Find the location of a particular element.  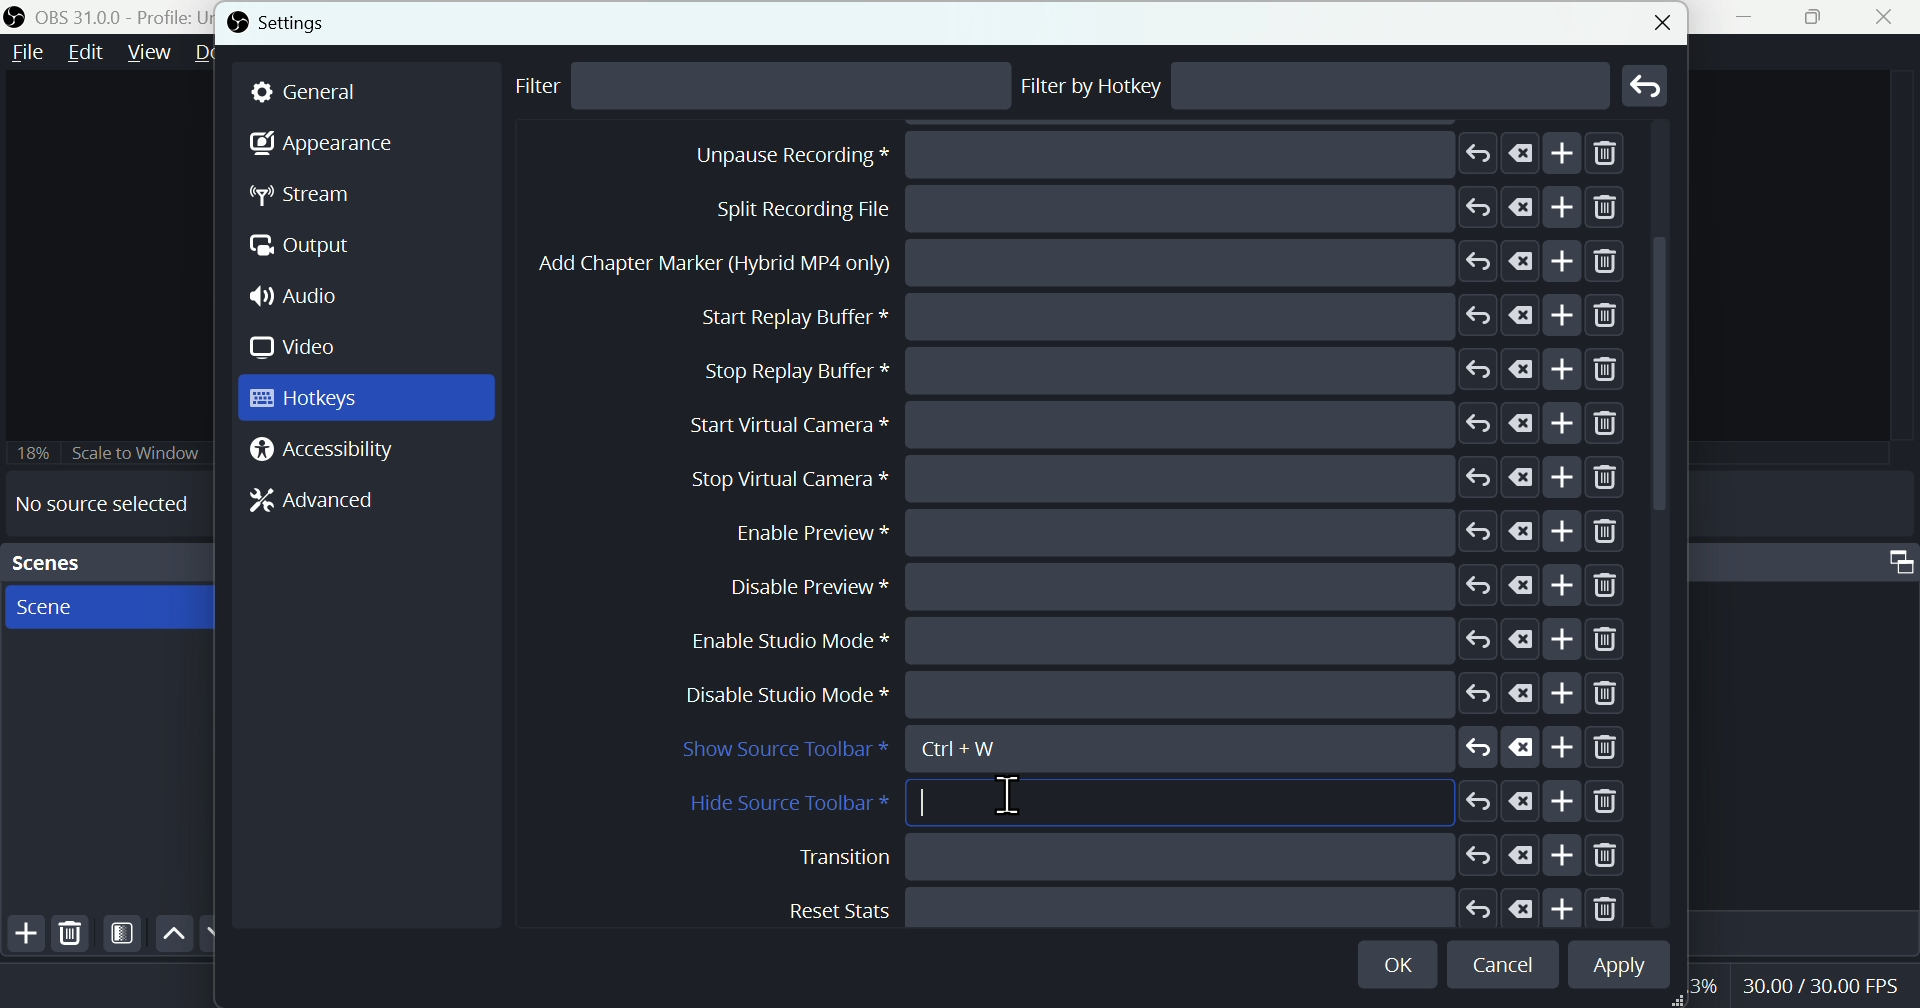

Audio mixer is located at coordinates (1896, 557).